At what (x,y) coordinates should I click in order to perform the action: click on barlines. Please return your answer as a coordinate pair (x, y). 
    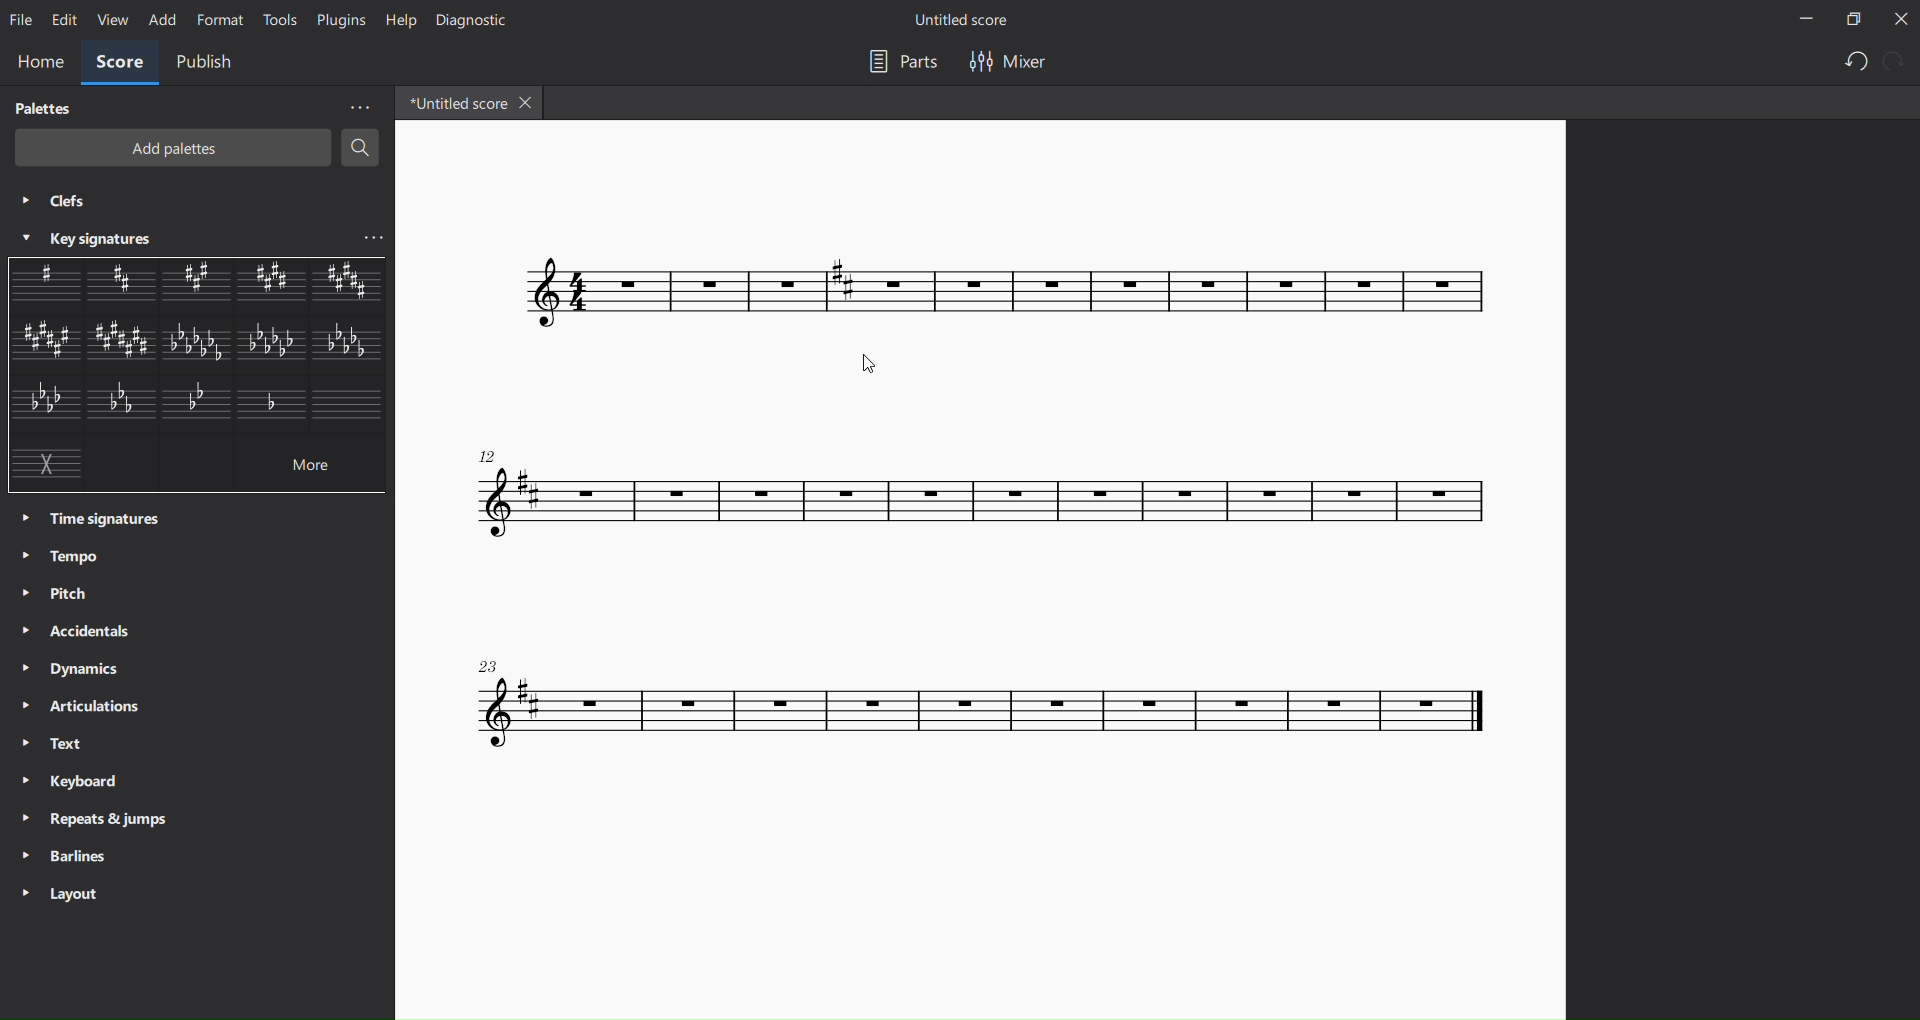
    Looking at the image, I should click on (65, 857).